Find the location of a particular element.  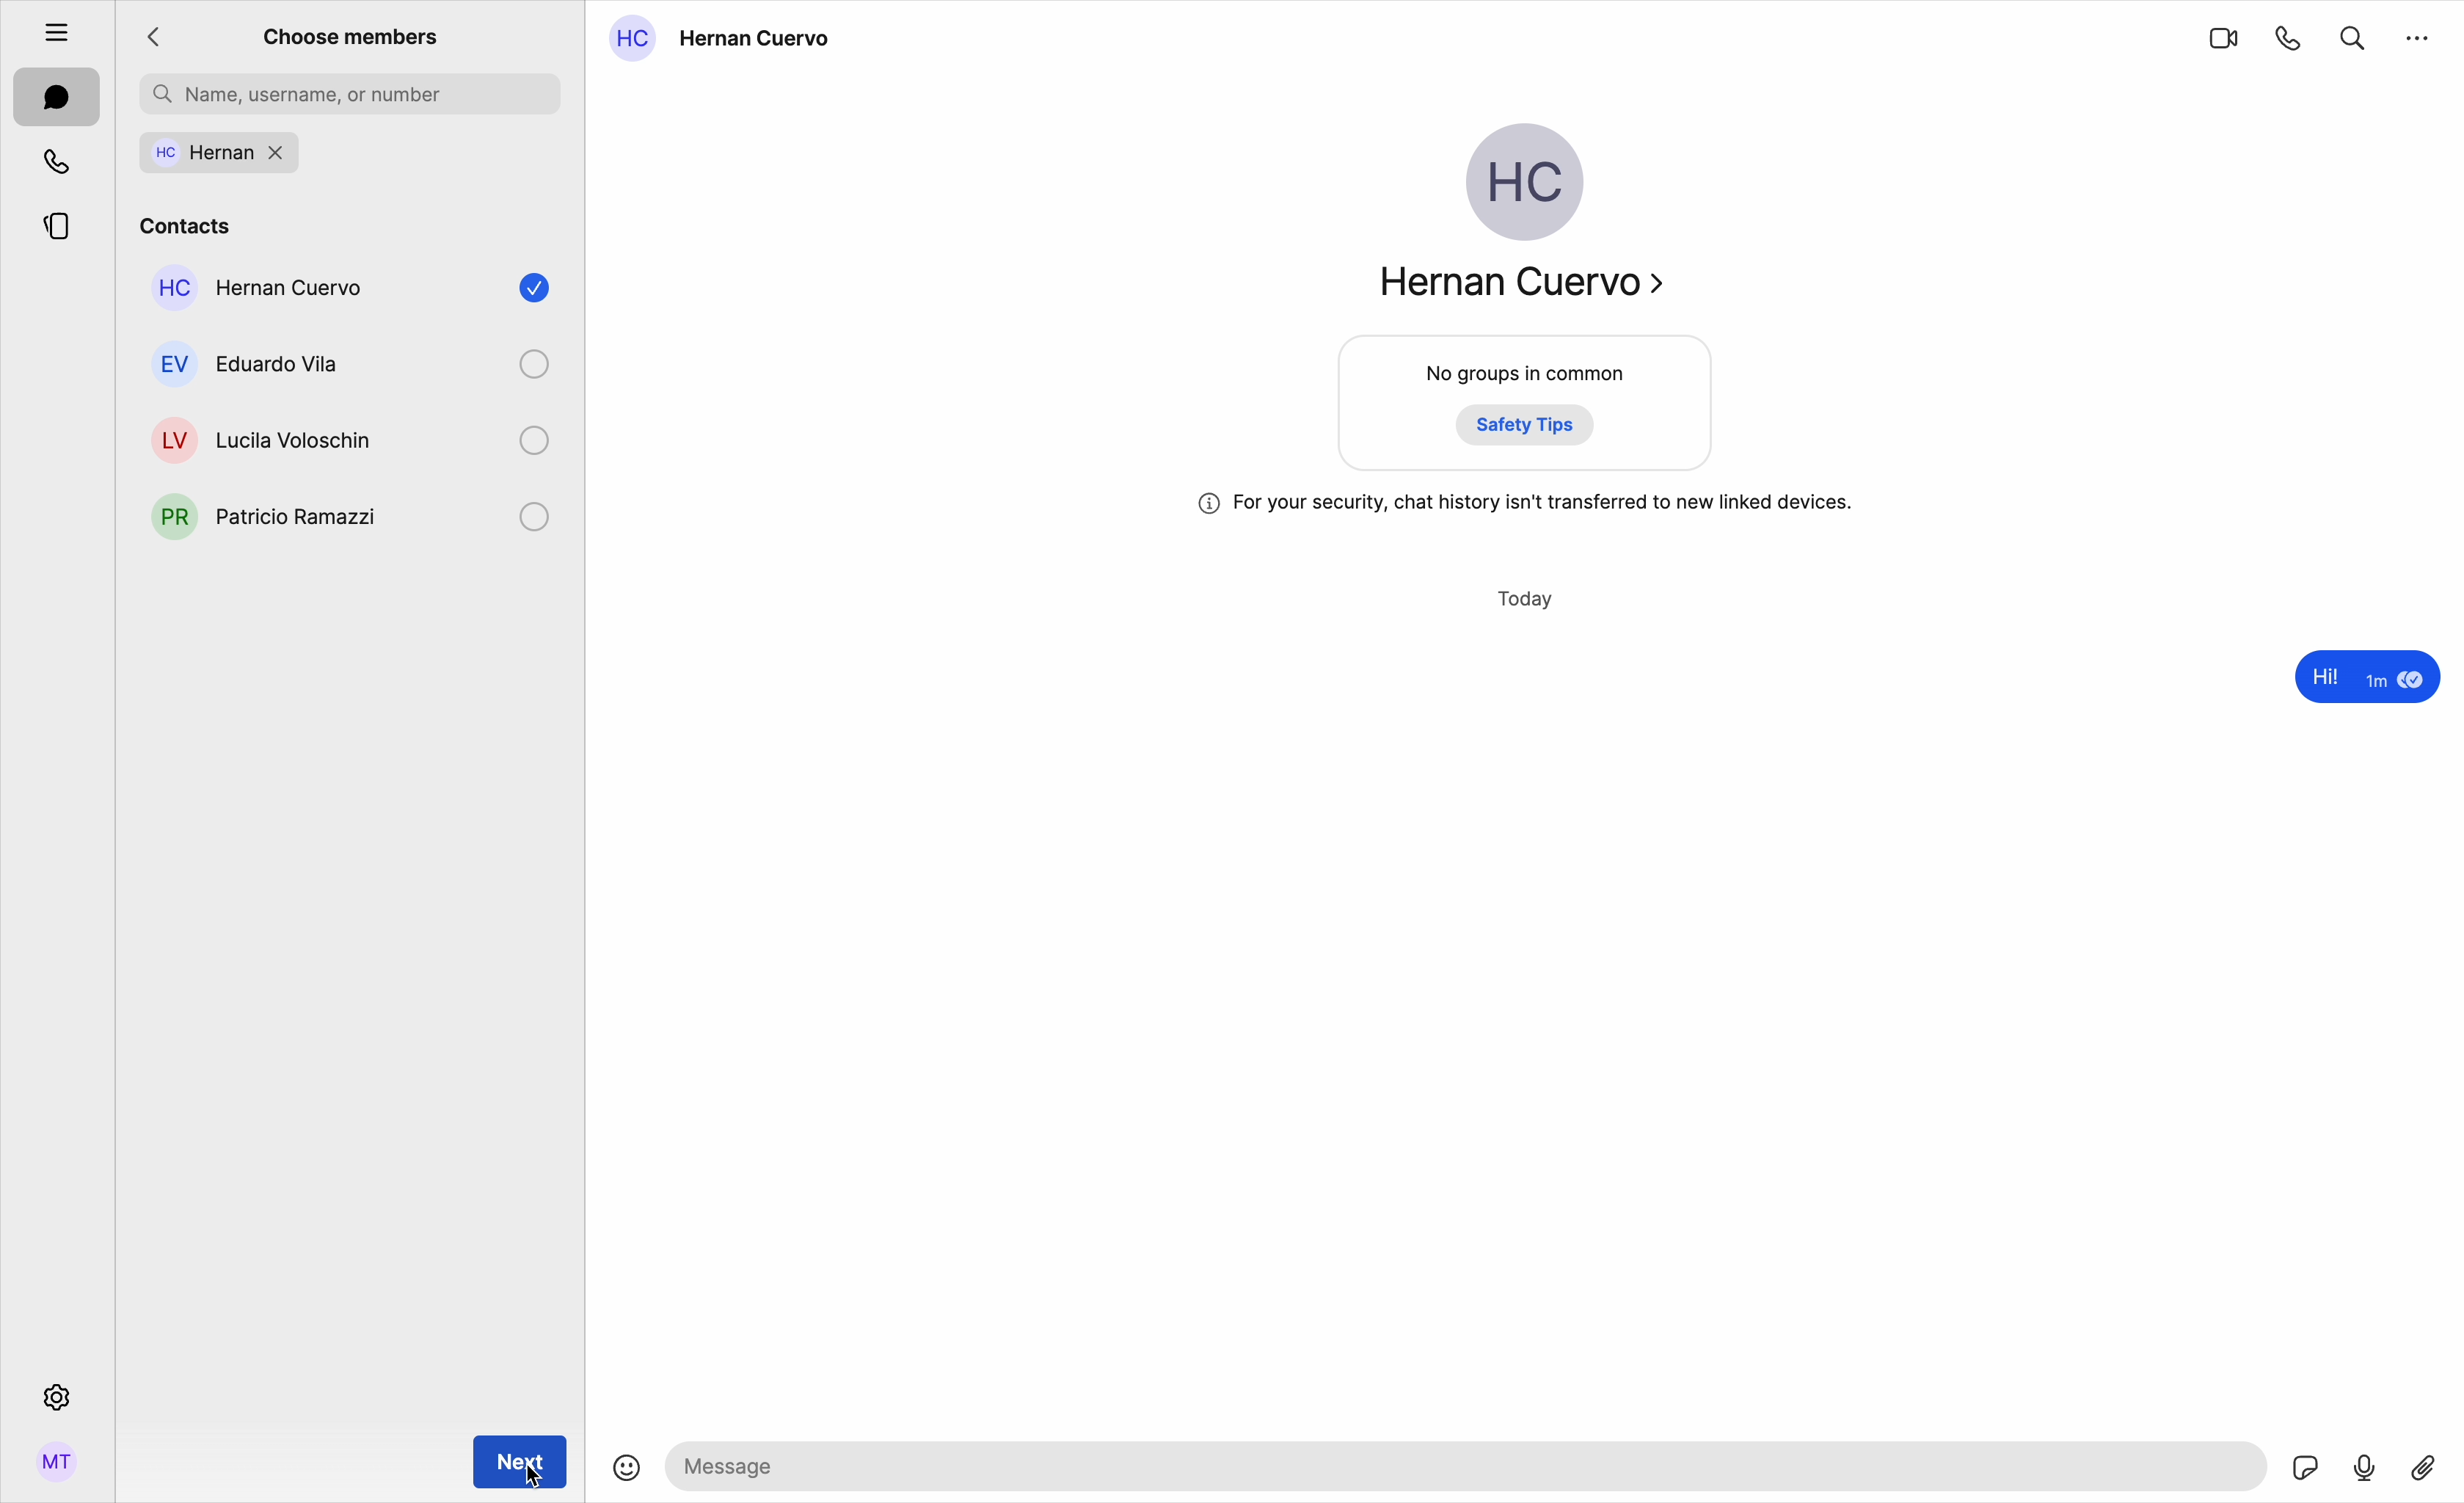

search is located at coordinates (2353, 34).